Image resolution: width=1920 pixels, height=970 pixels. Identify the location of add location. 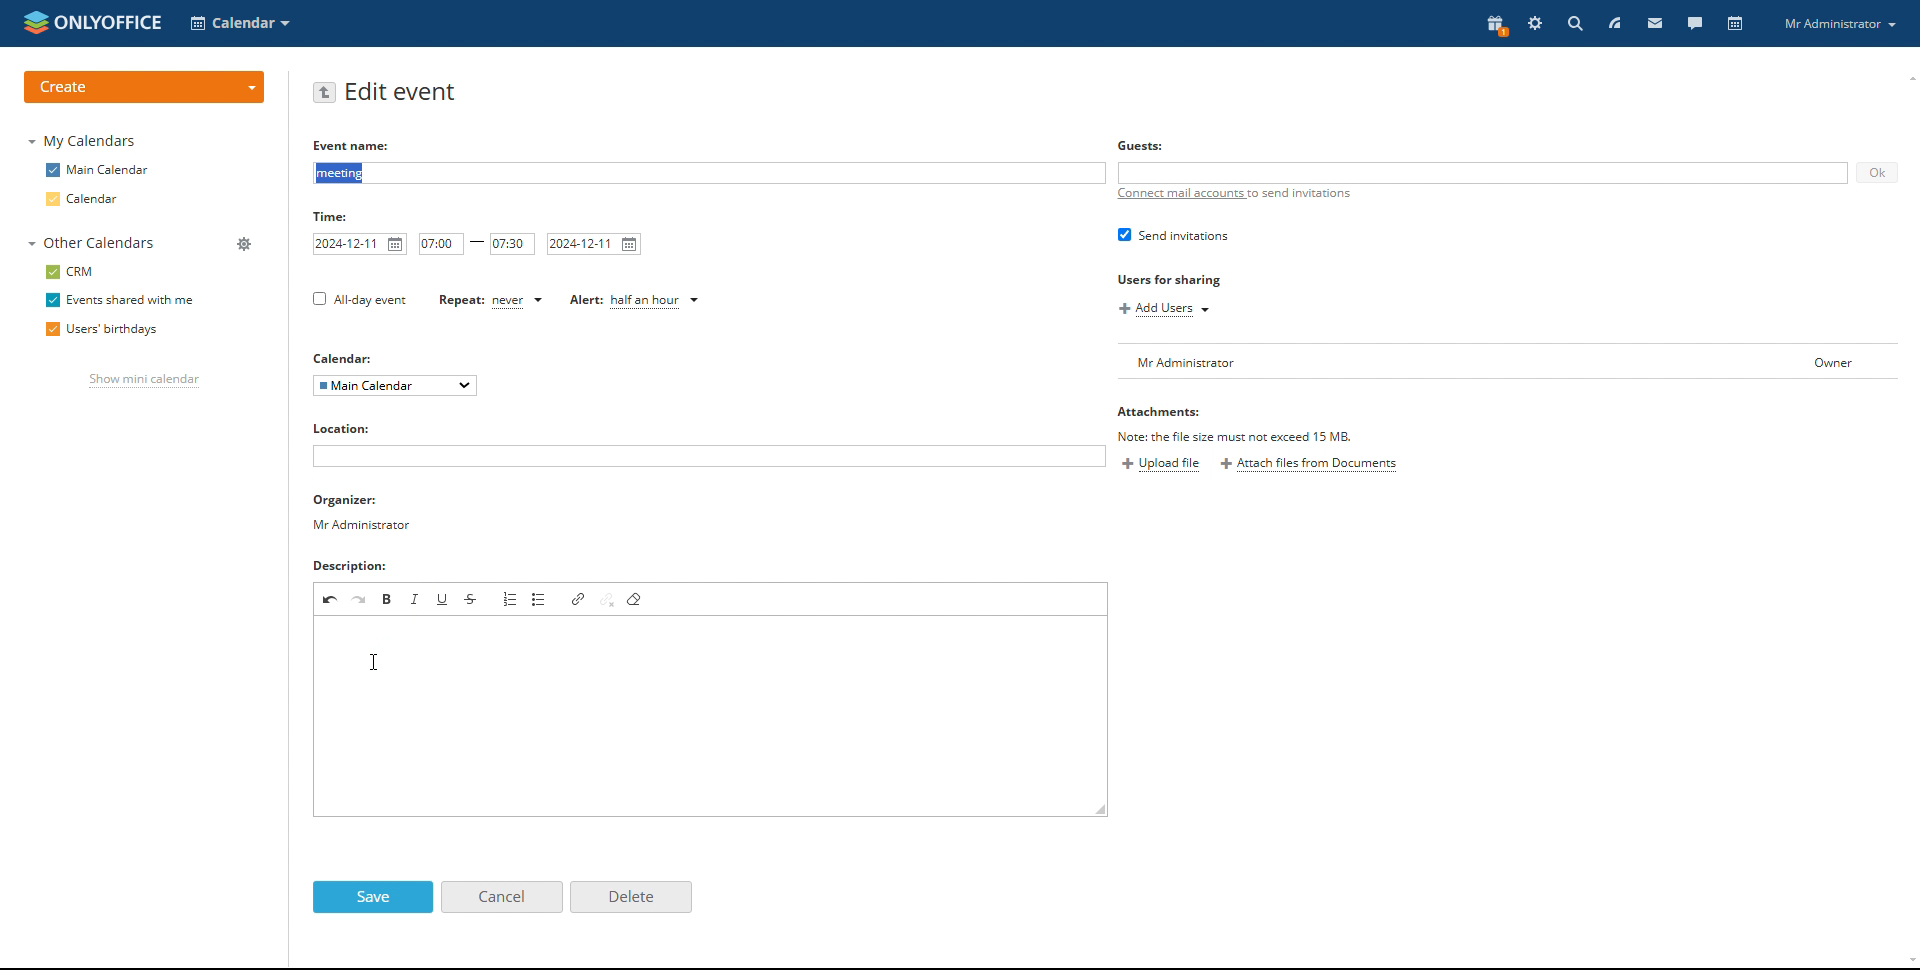
(709, 456).